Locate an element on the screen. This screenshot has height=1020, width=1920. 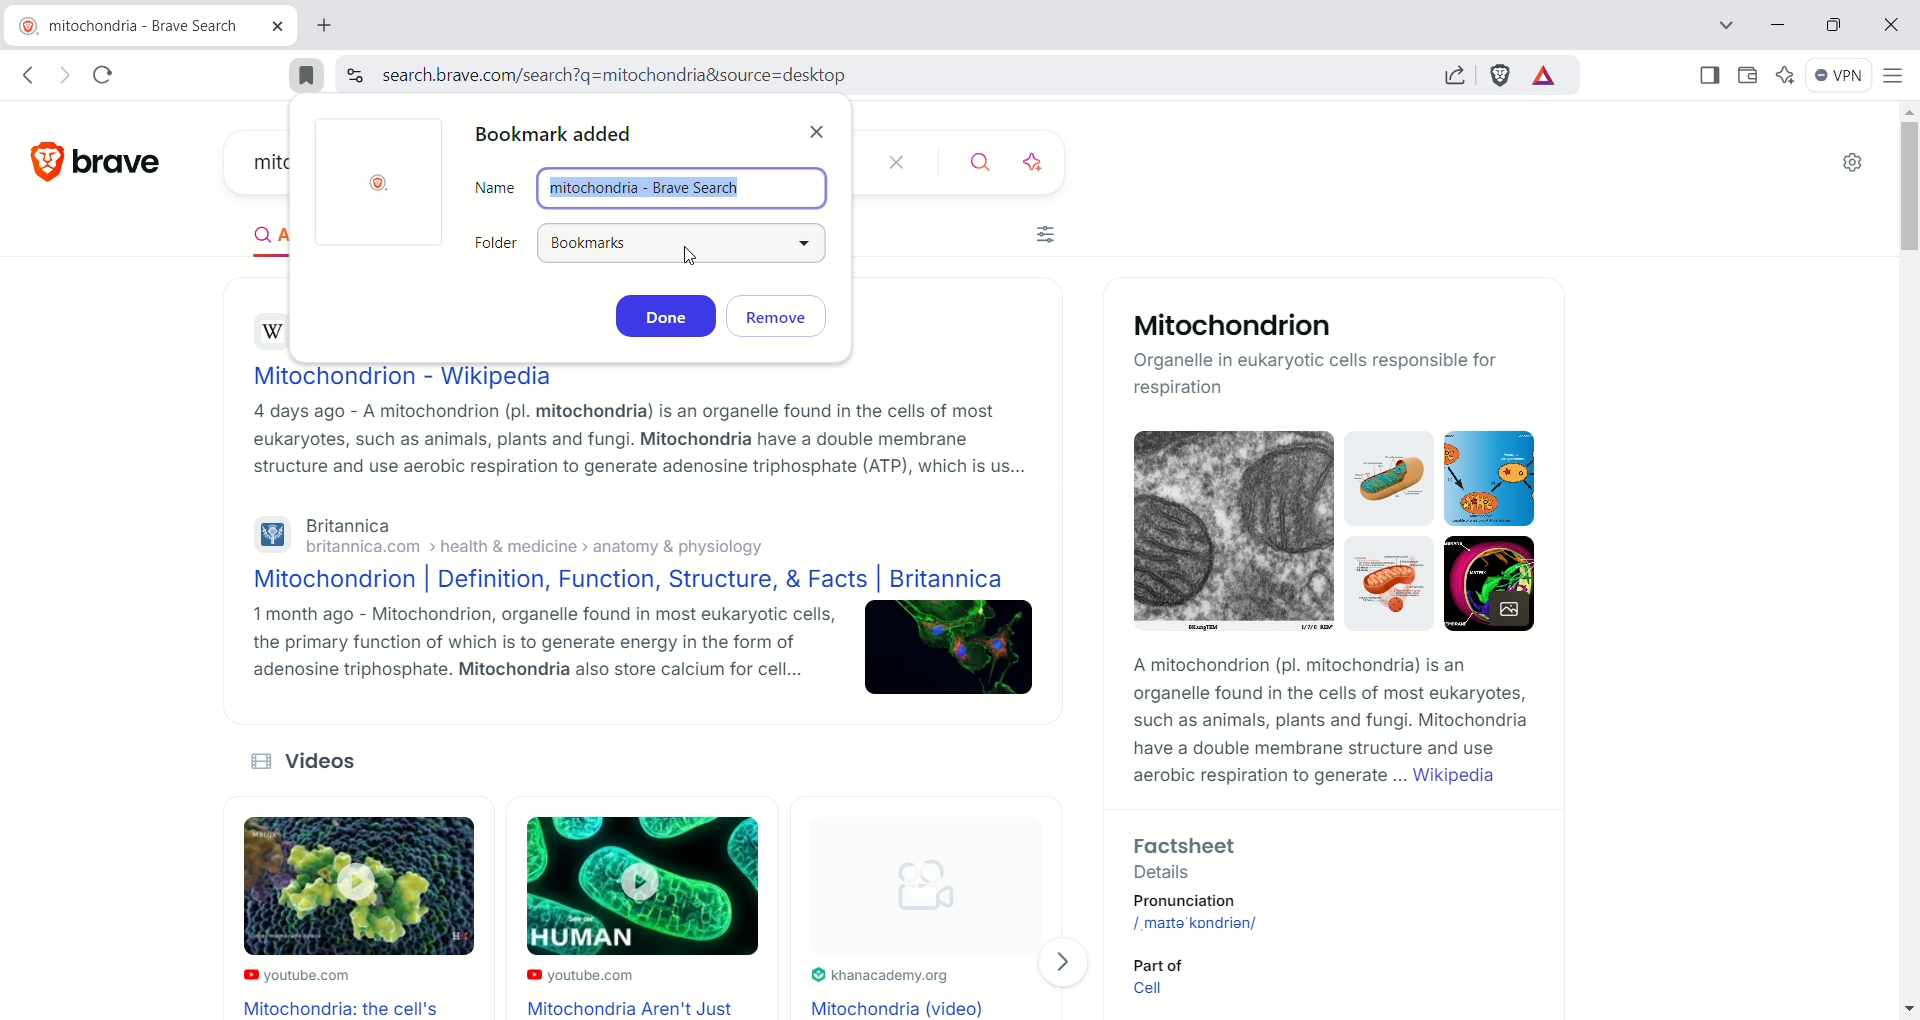
/maita kondrian/ is located at coordinates (1199, 922).